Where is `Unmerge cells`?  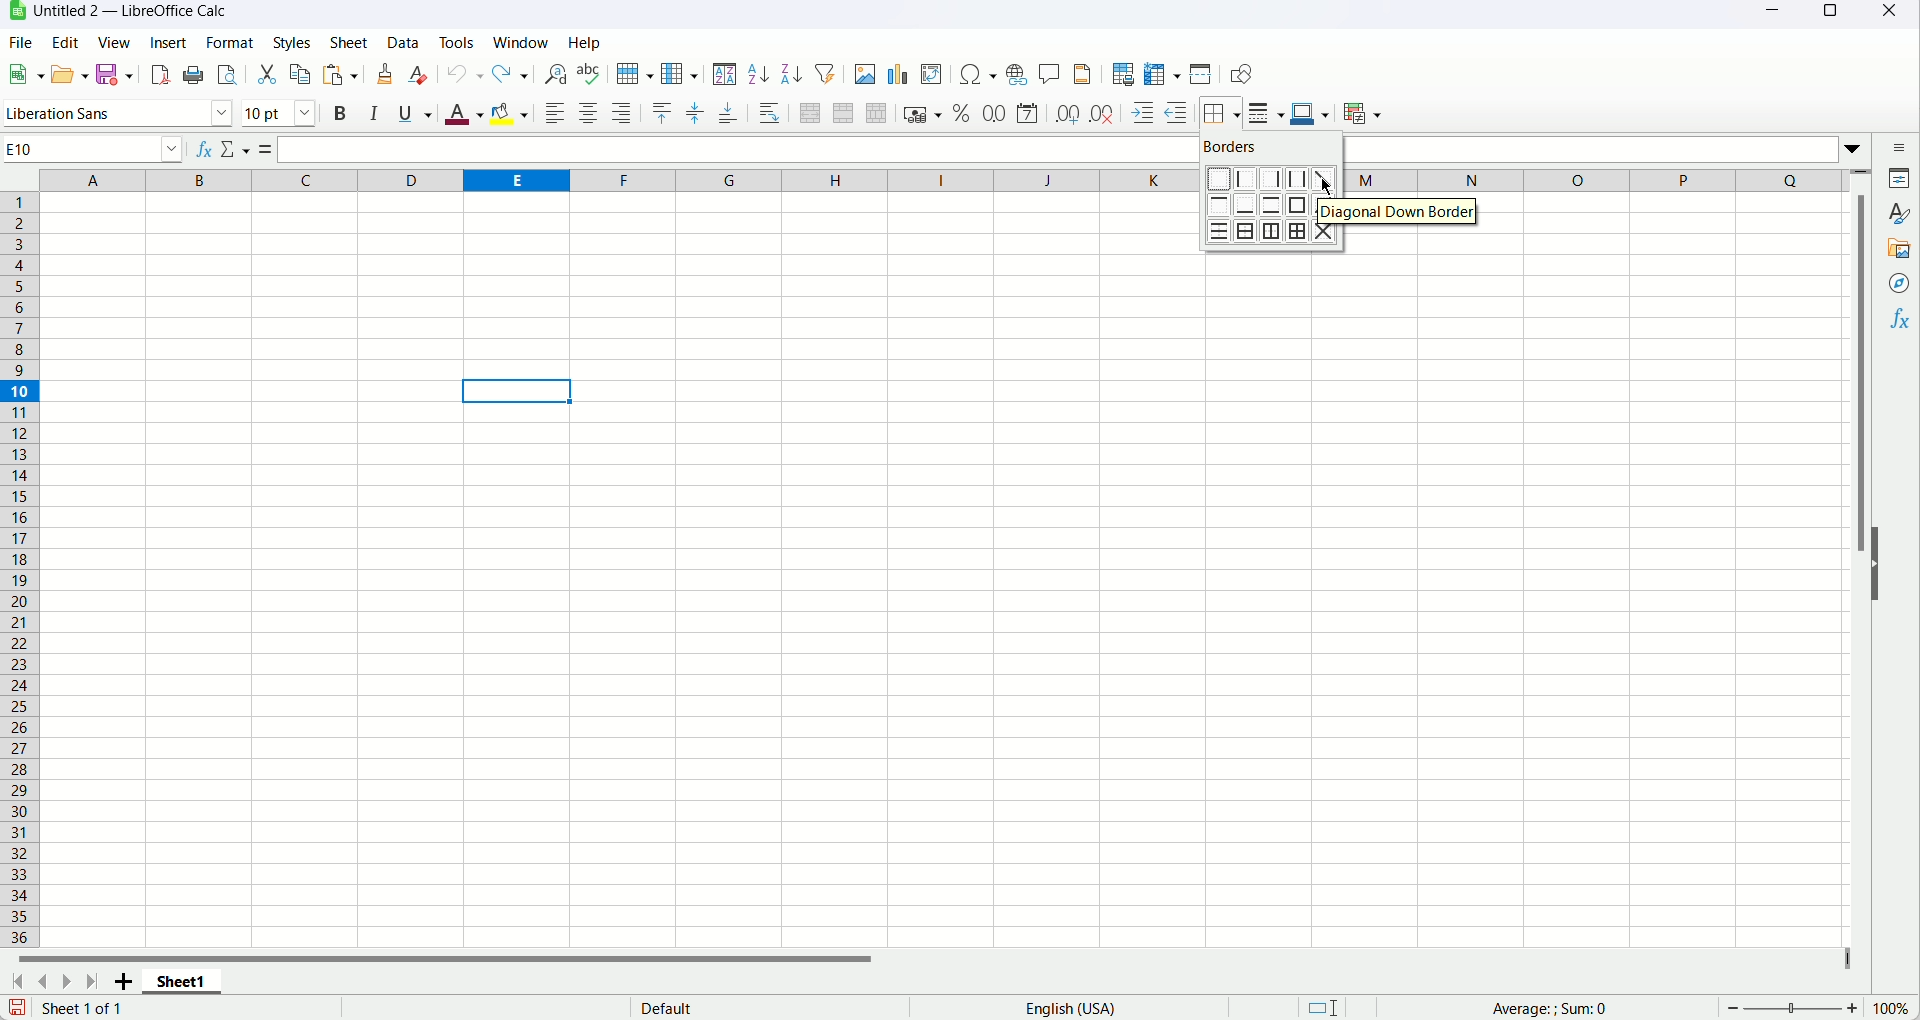
Unmerge cells is located at coordinates (878, 113).